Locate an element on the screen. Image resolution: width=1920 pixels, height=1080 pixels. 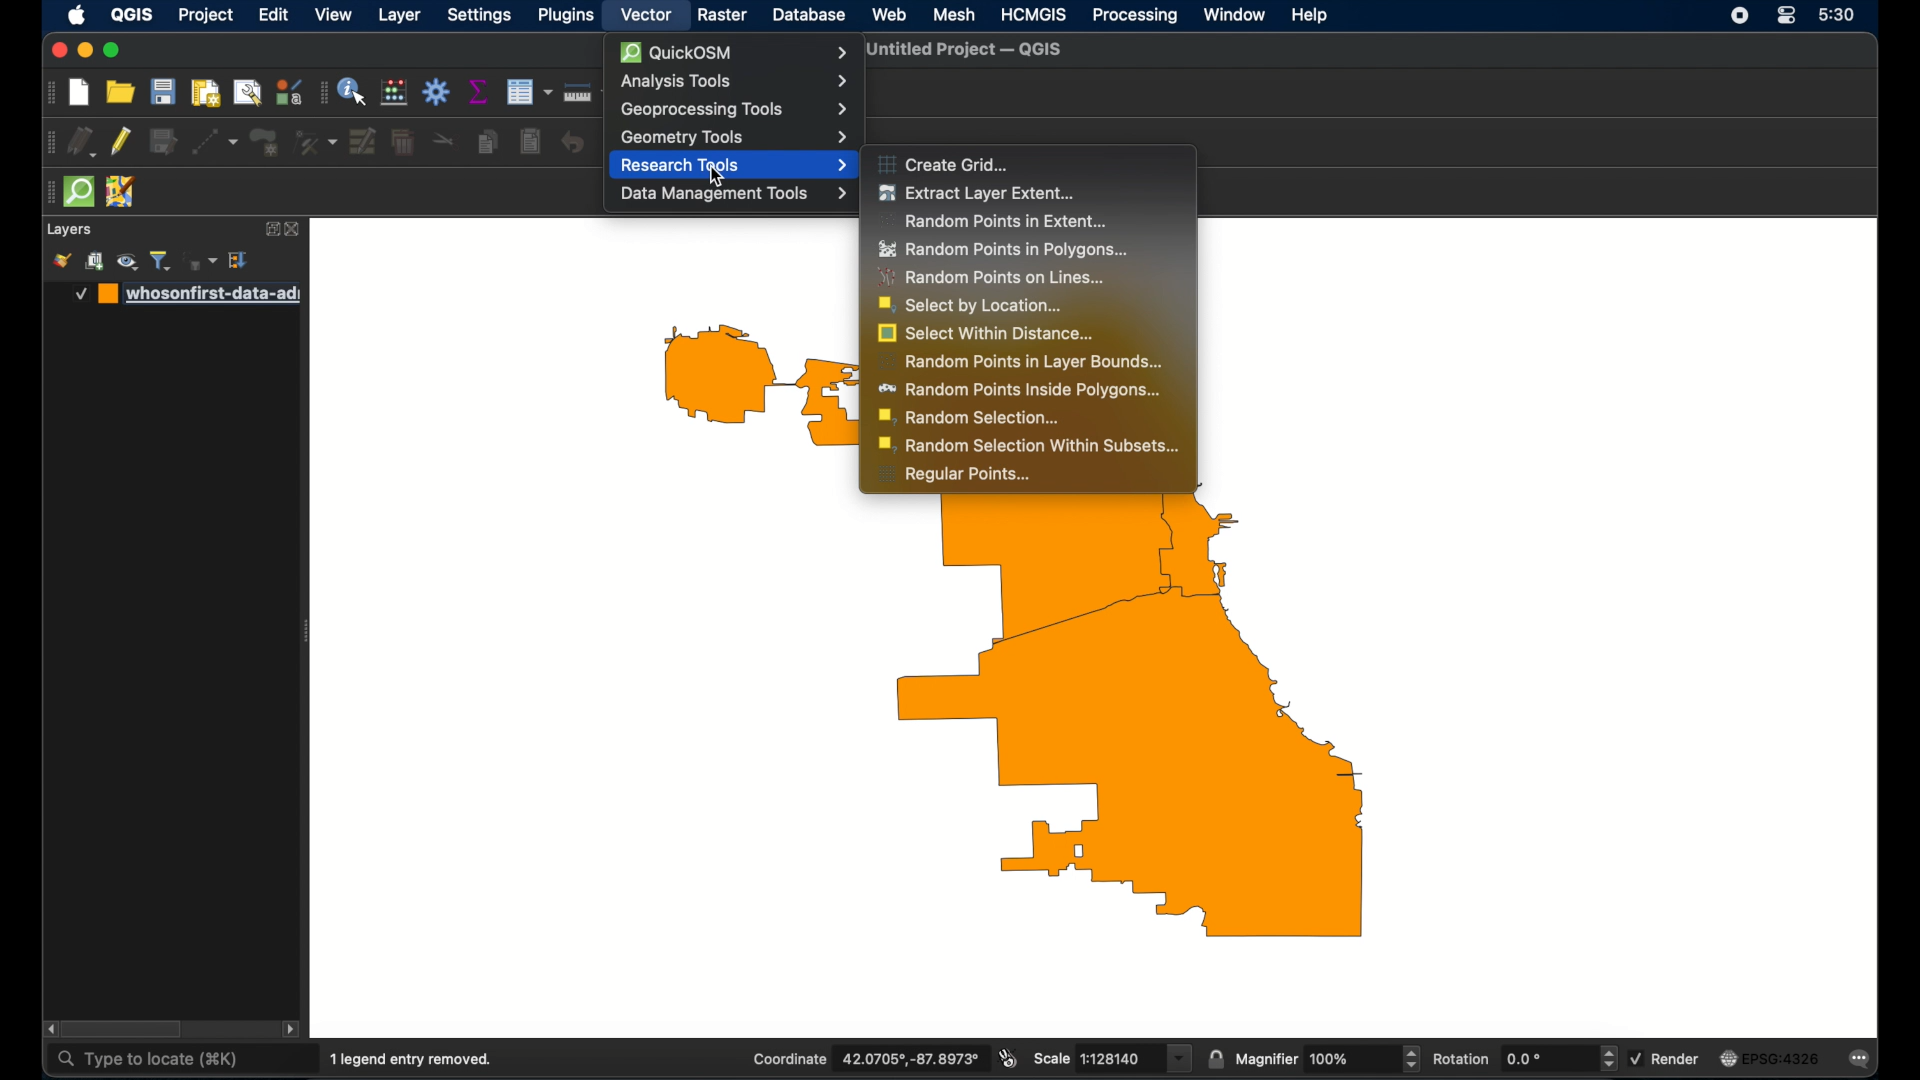
magnifier is located at coordinates (1327, 1059).